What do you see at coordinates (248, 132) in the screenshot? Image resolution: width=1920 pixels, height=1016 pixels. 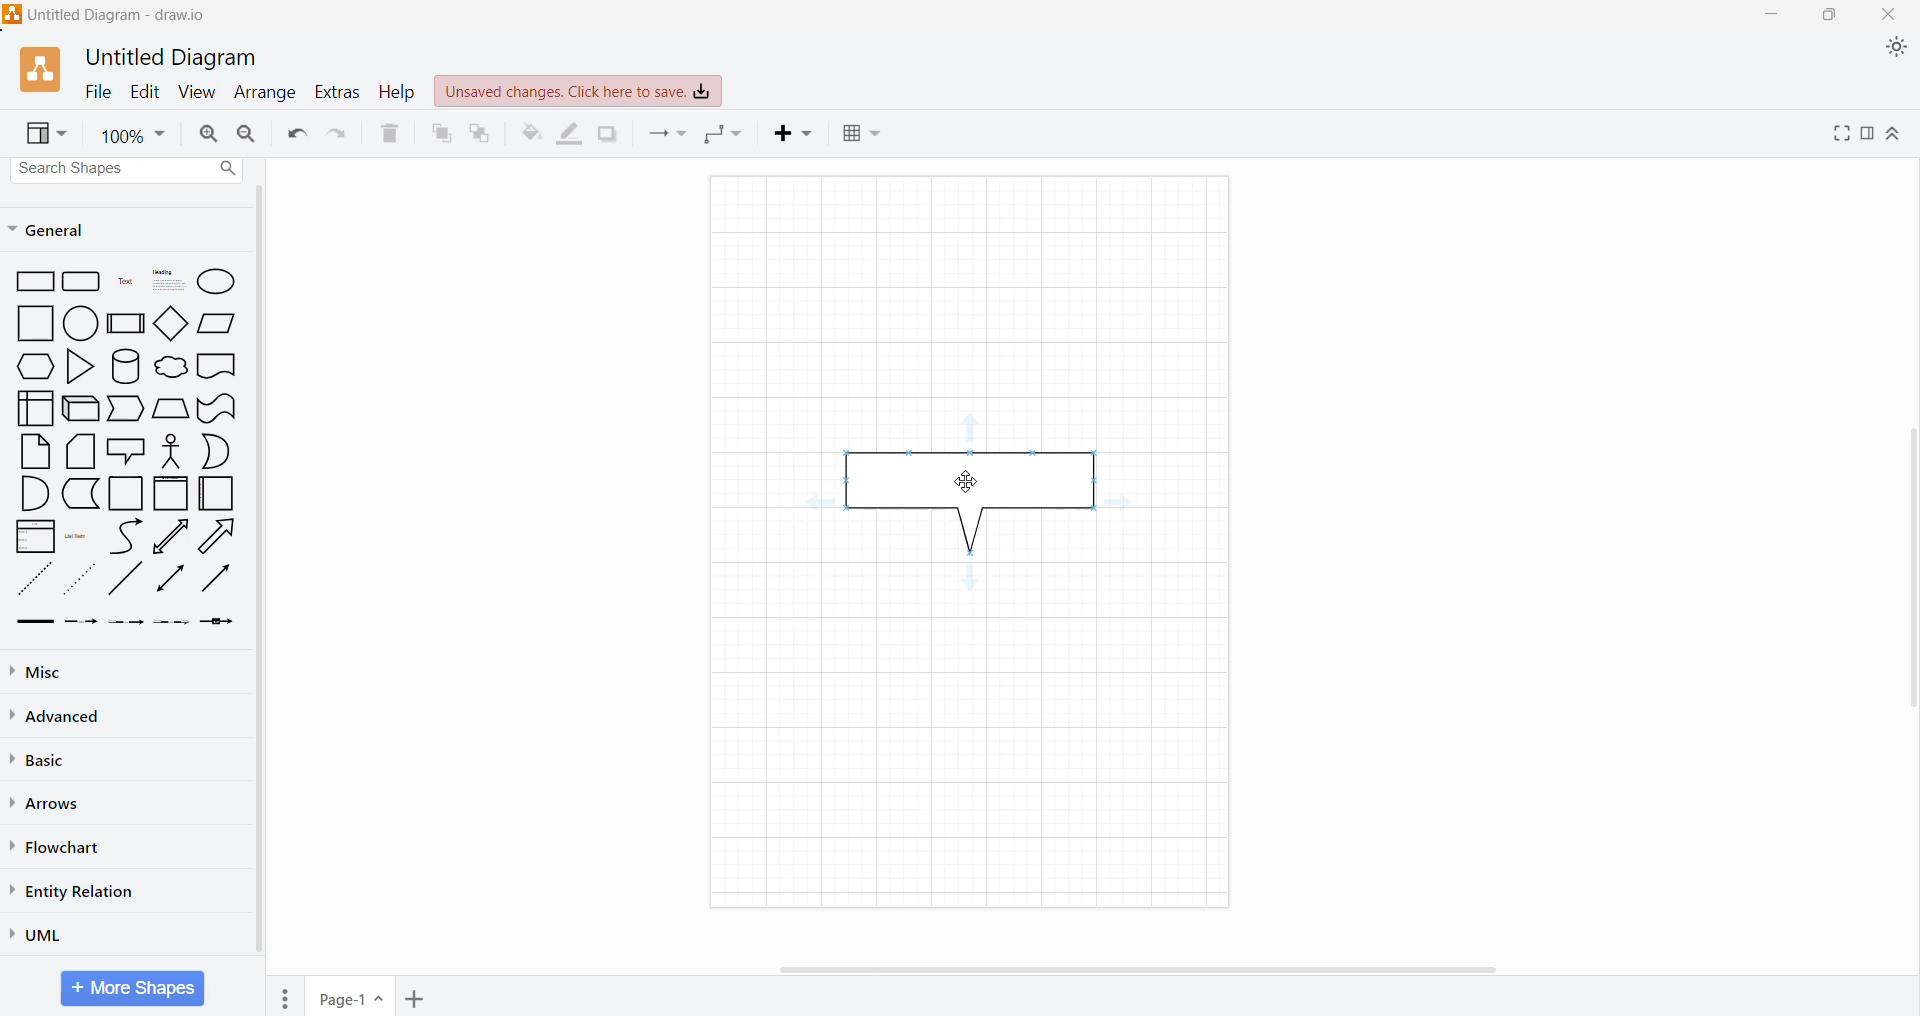 I see `Zoom Out` at bounding box center [248, 132].